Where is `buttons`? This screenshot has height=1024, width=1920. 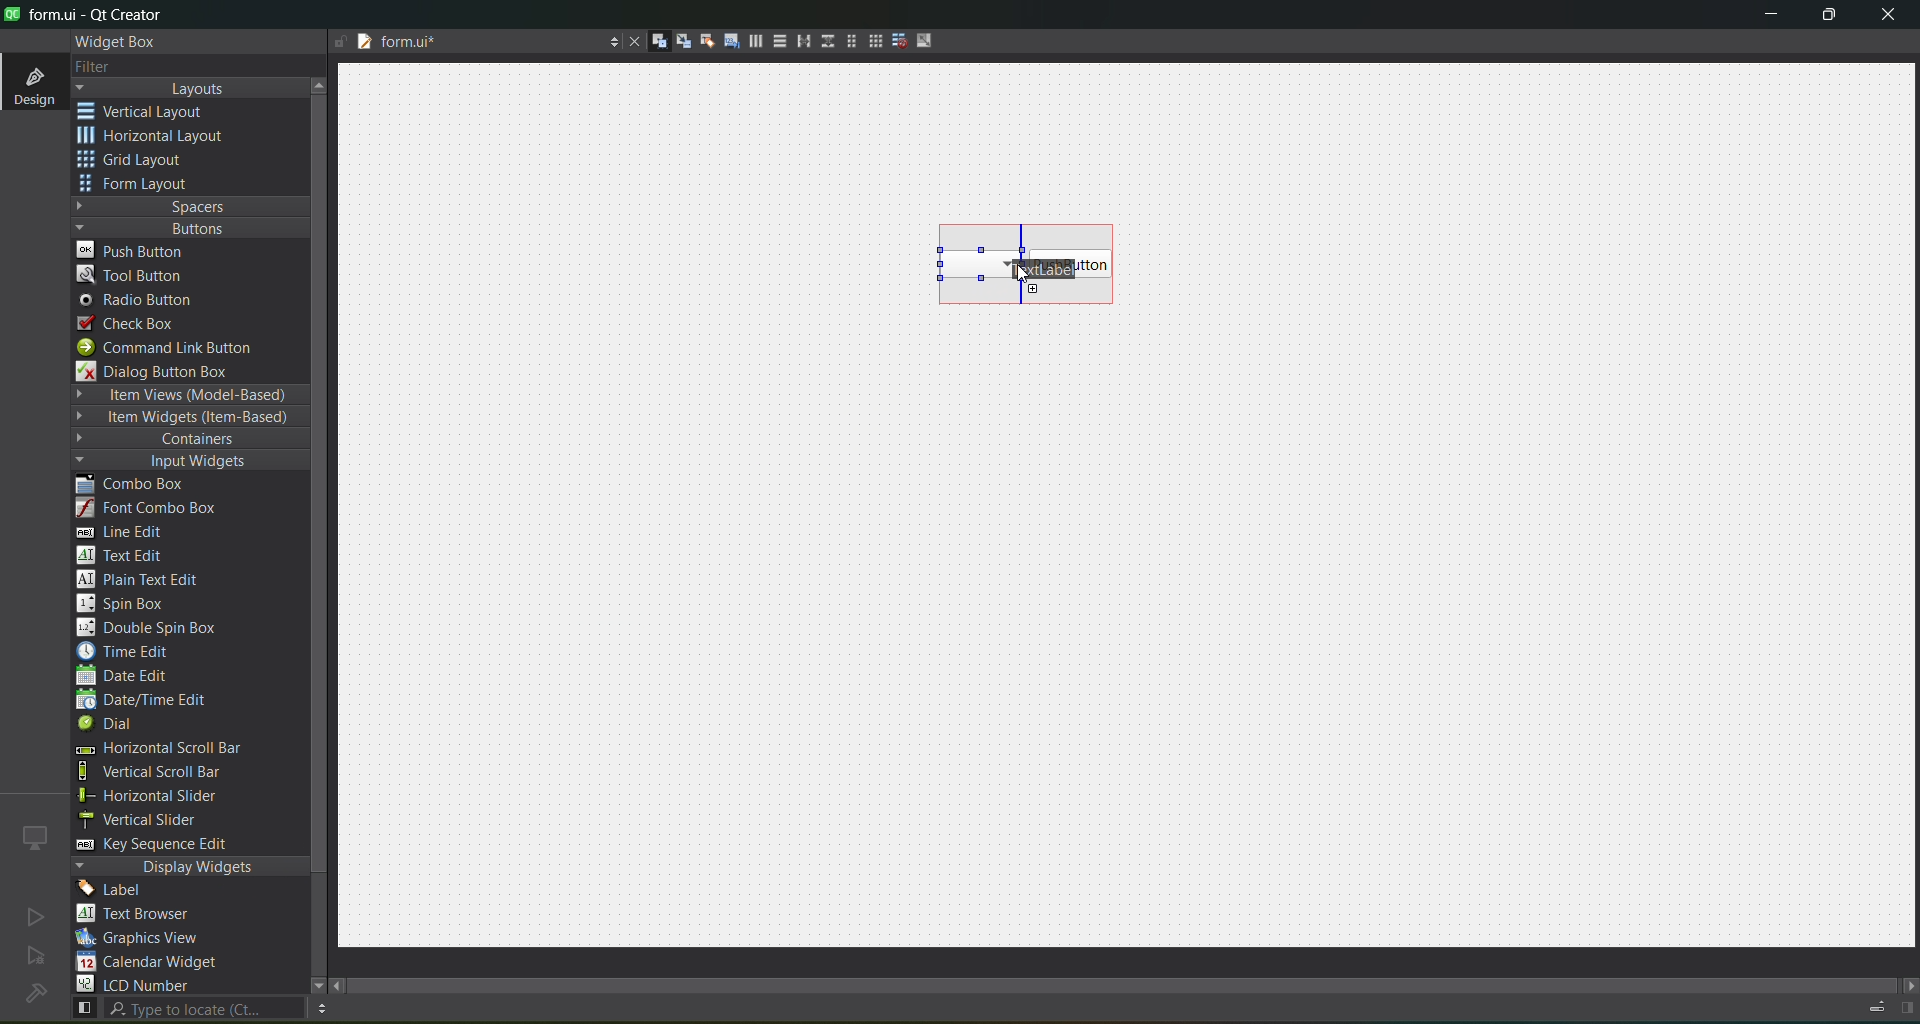 buttons is located at coordinates (186, 227).